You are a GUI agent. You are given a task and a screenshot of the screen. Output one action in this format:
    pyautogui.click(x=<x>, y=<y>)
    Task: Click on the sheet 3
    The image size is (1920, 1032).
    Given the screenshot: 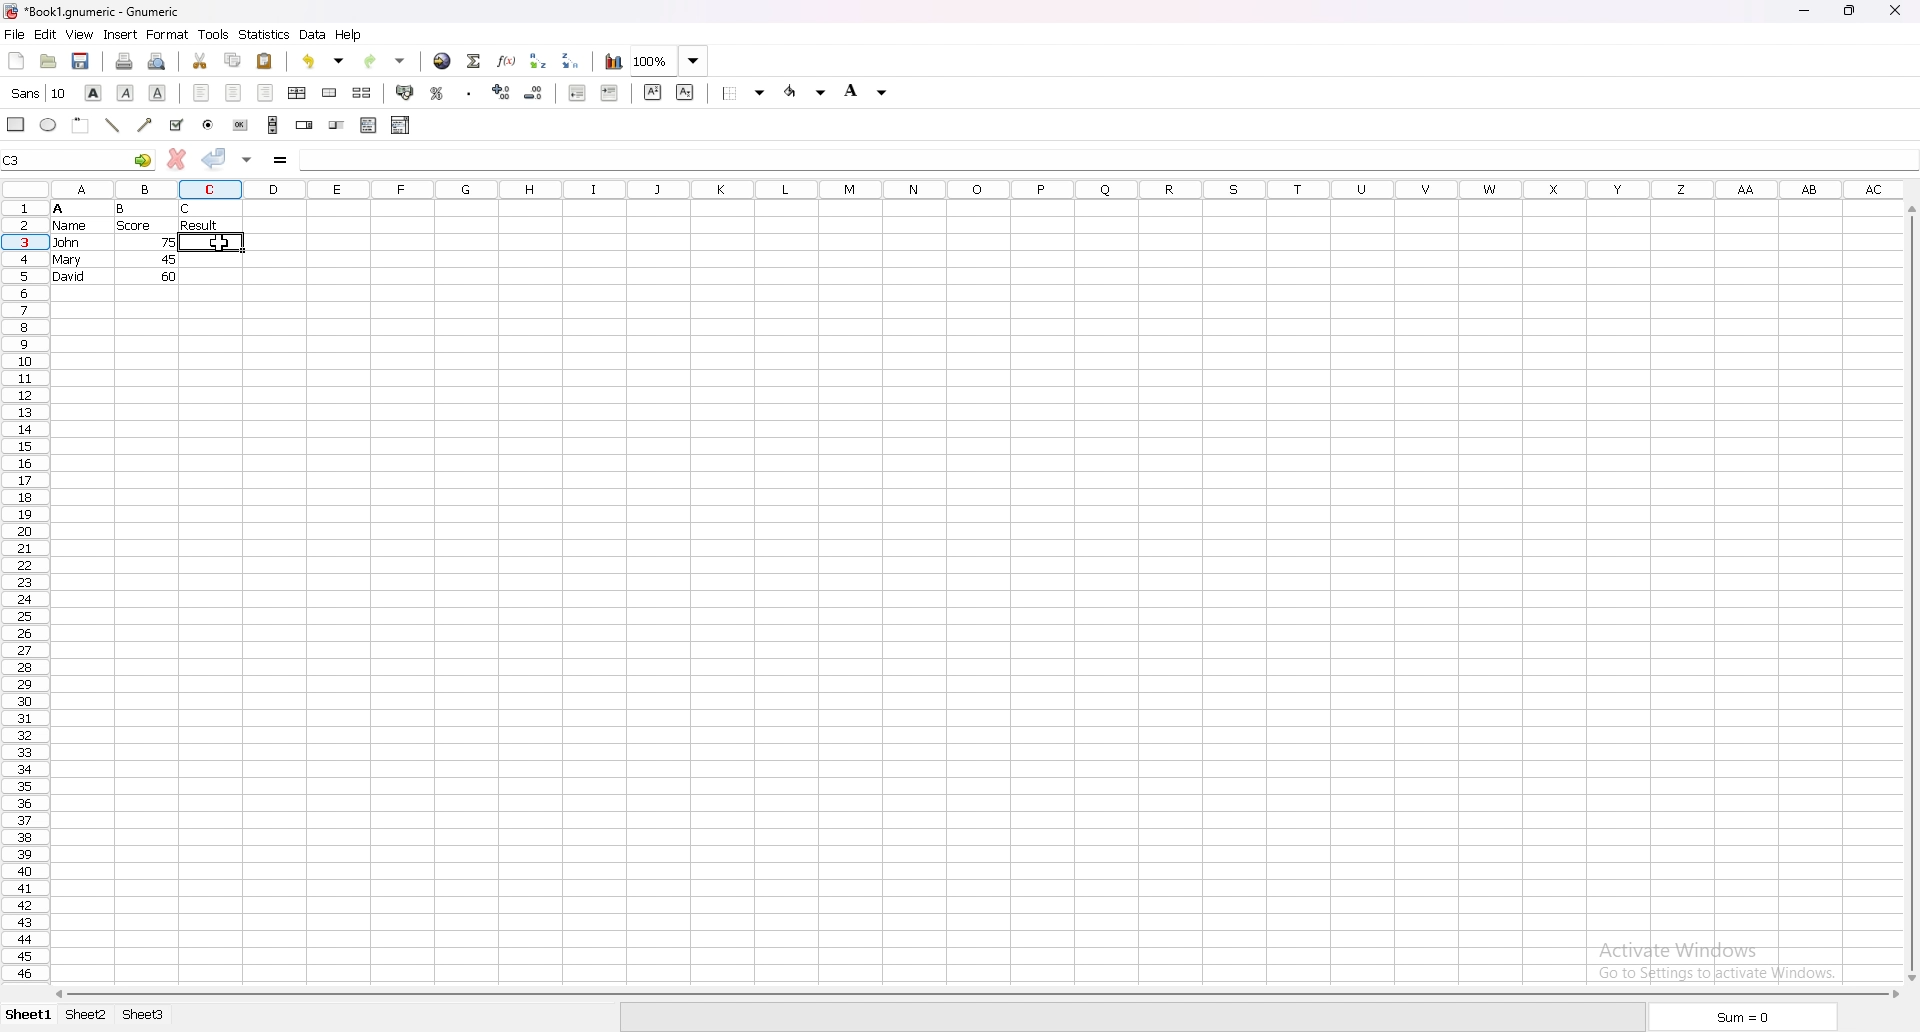 What is the action you would take?
    pyautogui.click(x=147, y=1017)
    